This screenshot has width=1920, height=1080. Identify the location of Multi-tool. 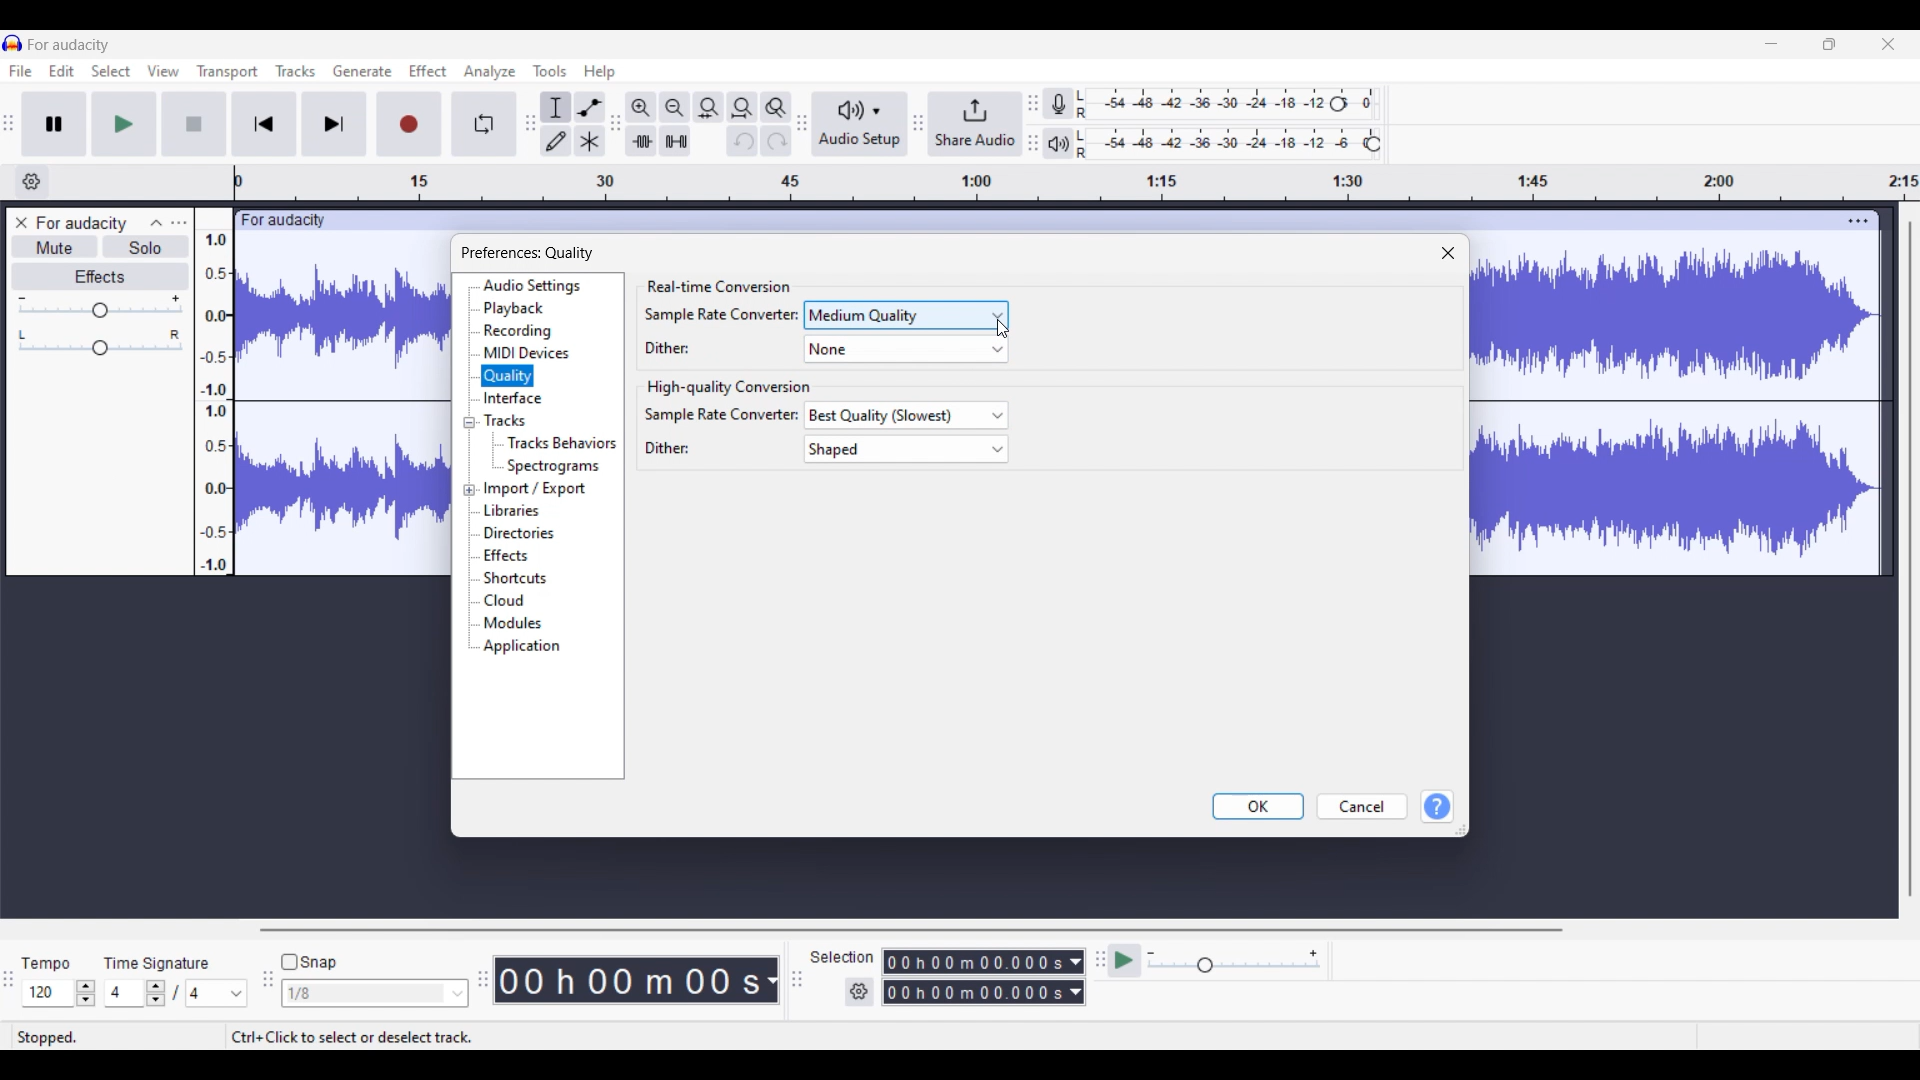
(590, 141).